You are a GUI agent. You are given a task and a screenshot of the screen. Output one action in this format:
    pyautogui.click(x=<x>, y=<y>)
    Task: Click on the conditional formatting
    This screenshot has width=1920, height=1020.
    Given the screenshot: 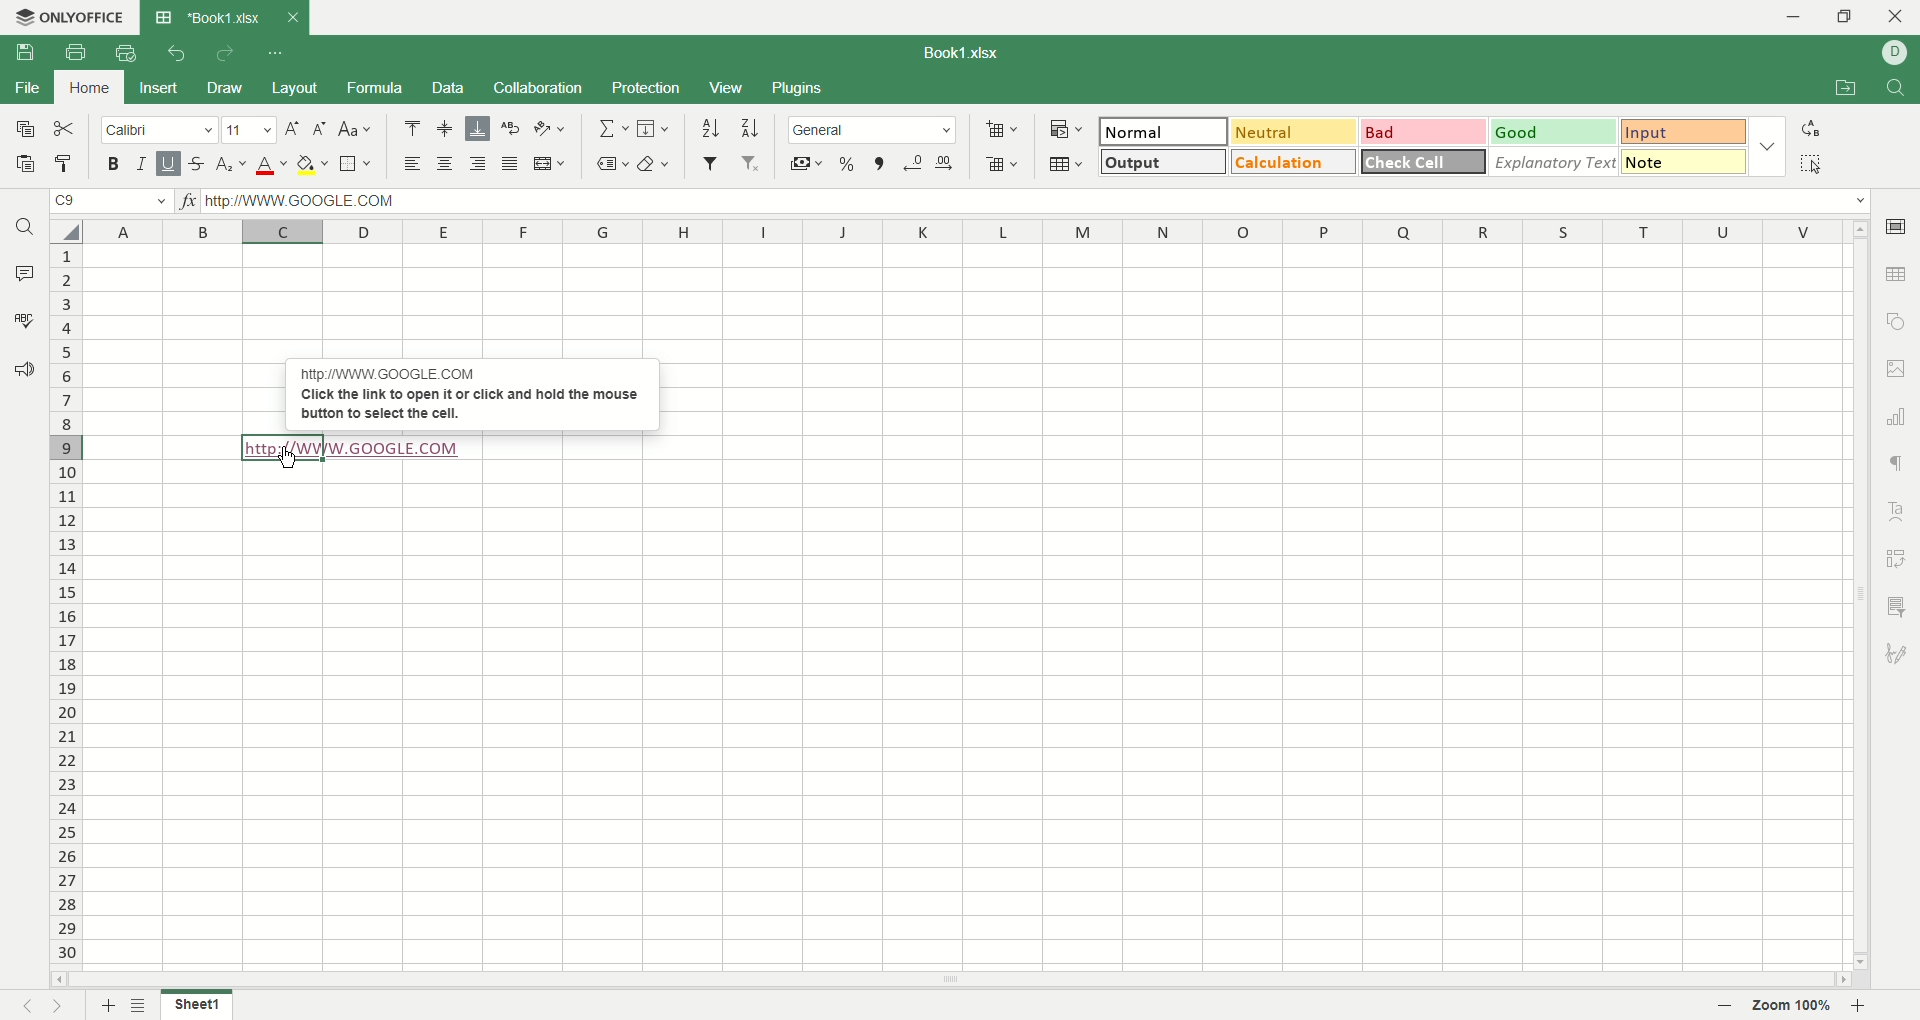 What is the action you would take?
    pyautogui.click(x=1067, y=128)
    